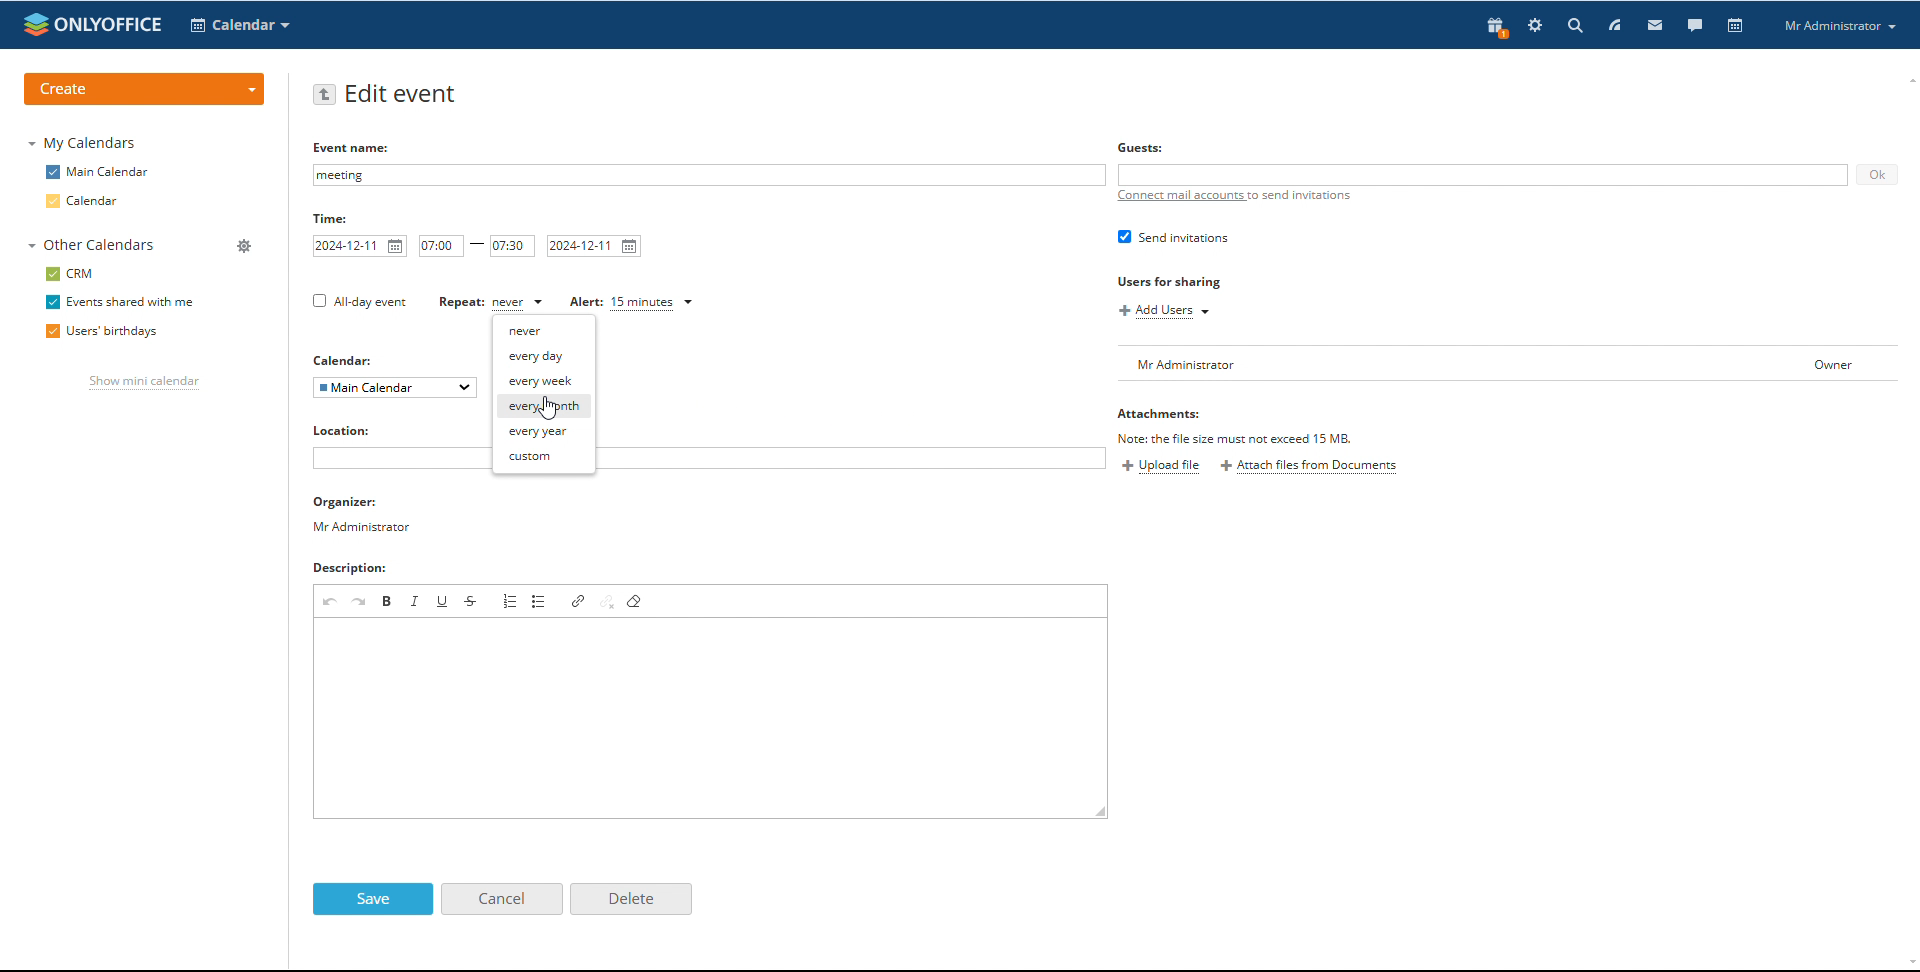 This screenshot has height=972, width=1920. I want to click on calendar, so click(83, 201).